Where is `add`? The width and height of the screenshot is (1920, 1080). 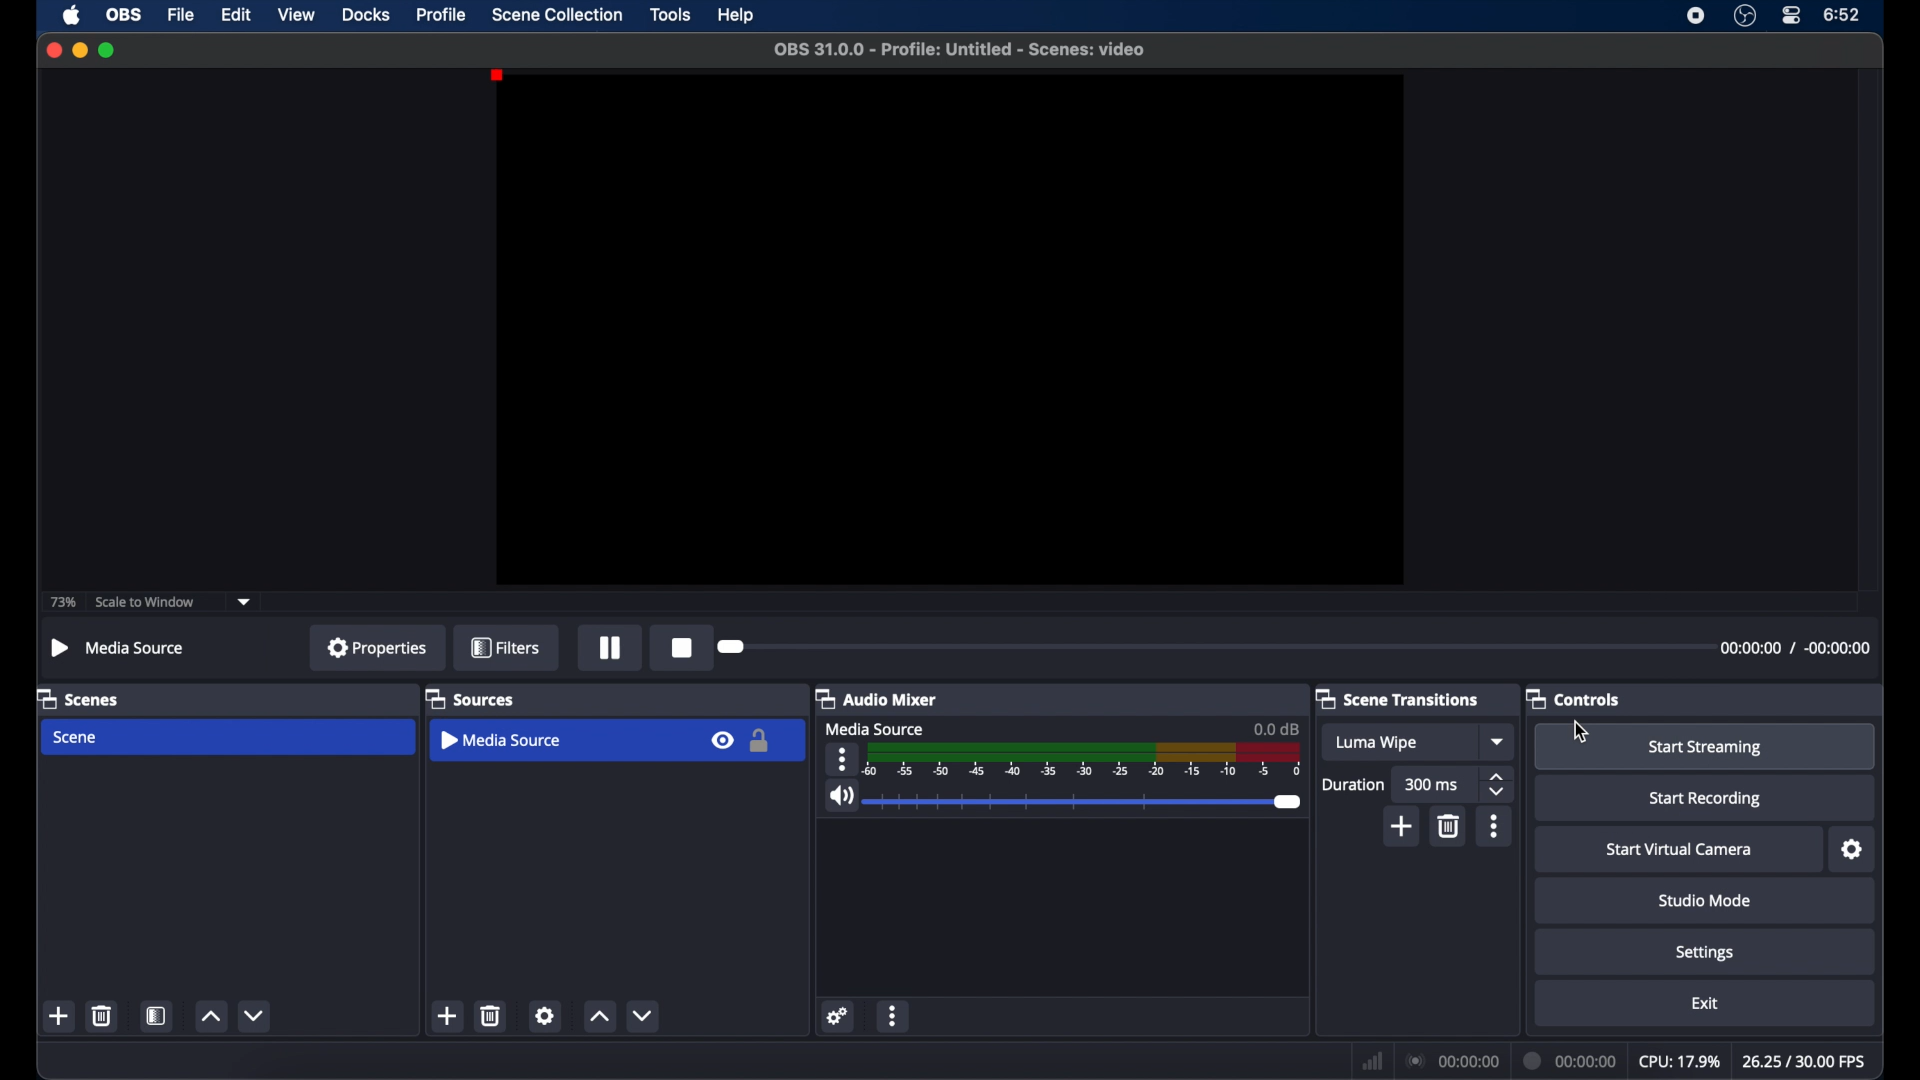
add is located at coordinates (60, 1015).